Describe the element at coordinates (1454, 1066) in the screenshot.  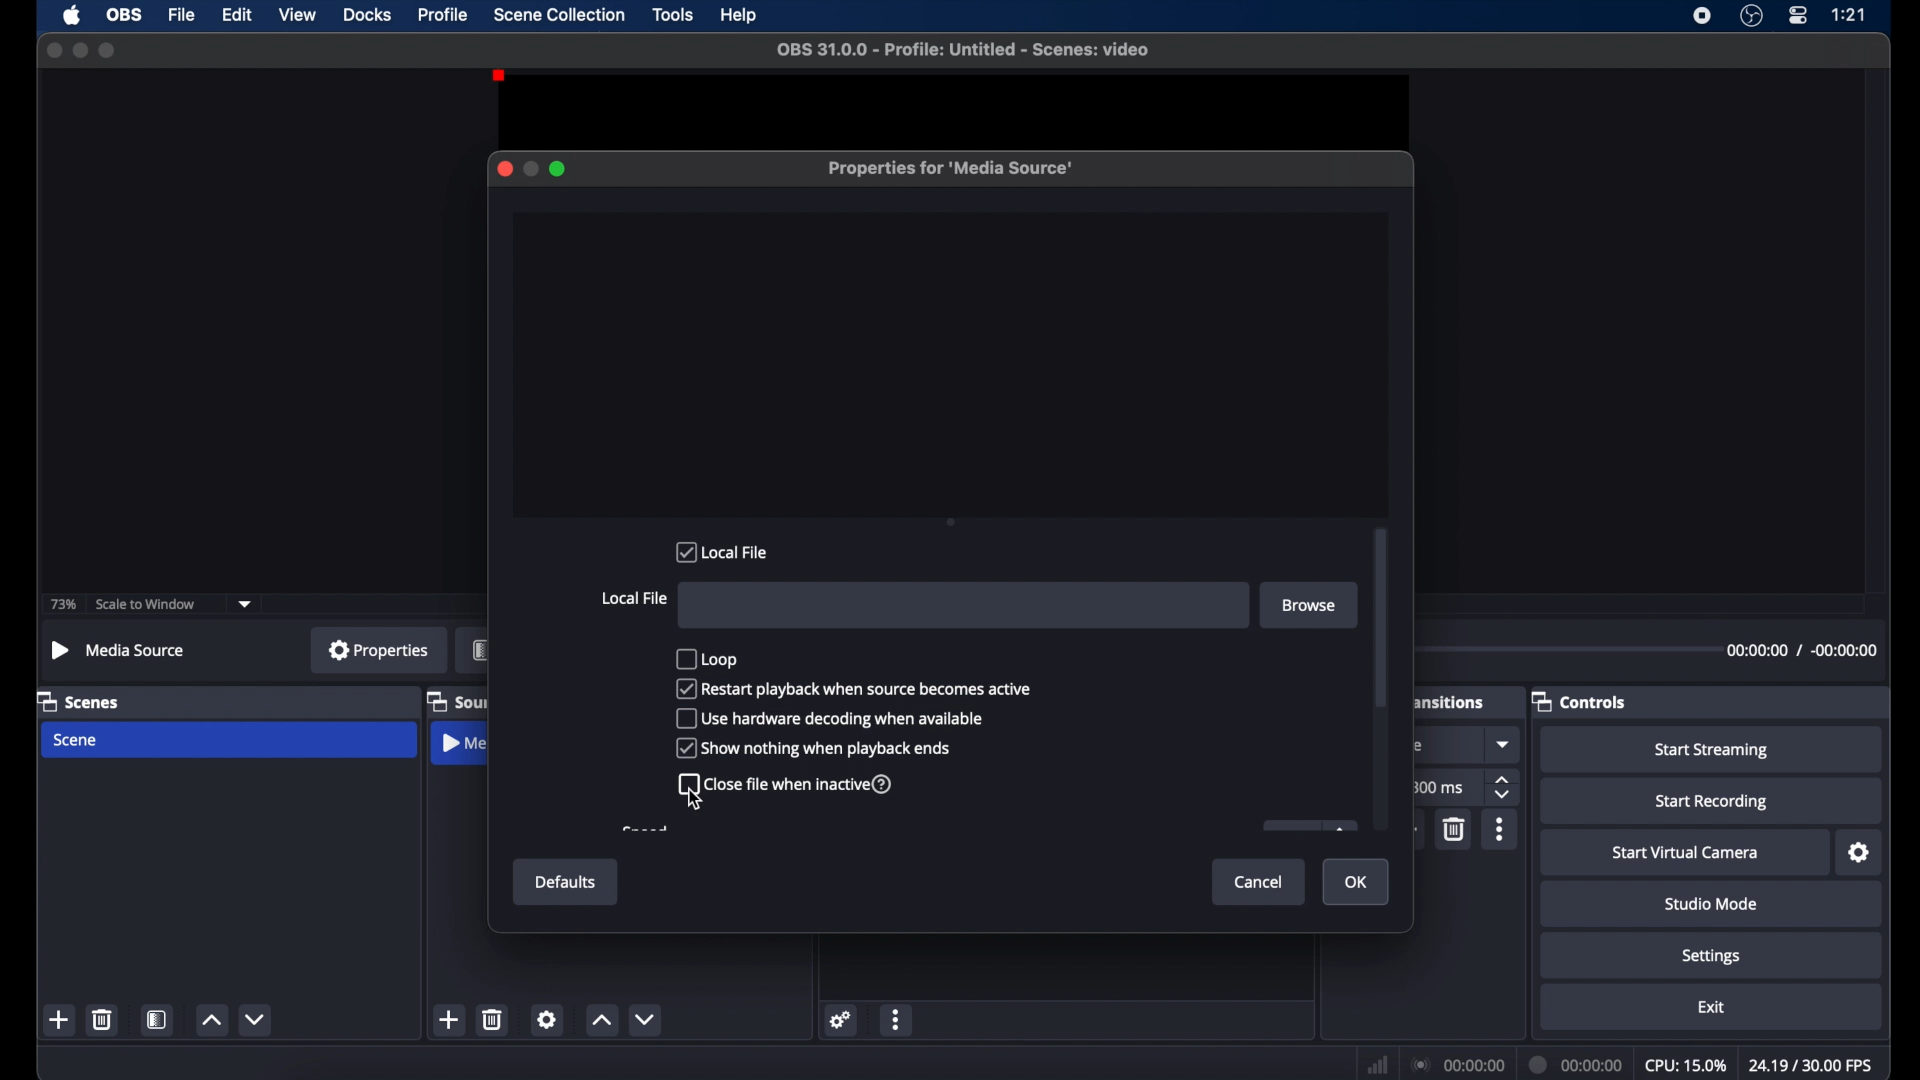
I see `connection` at that location.